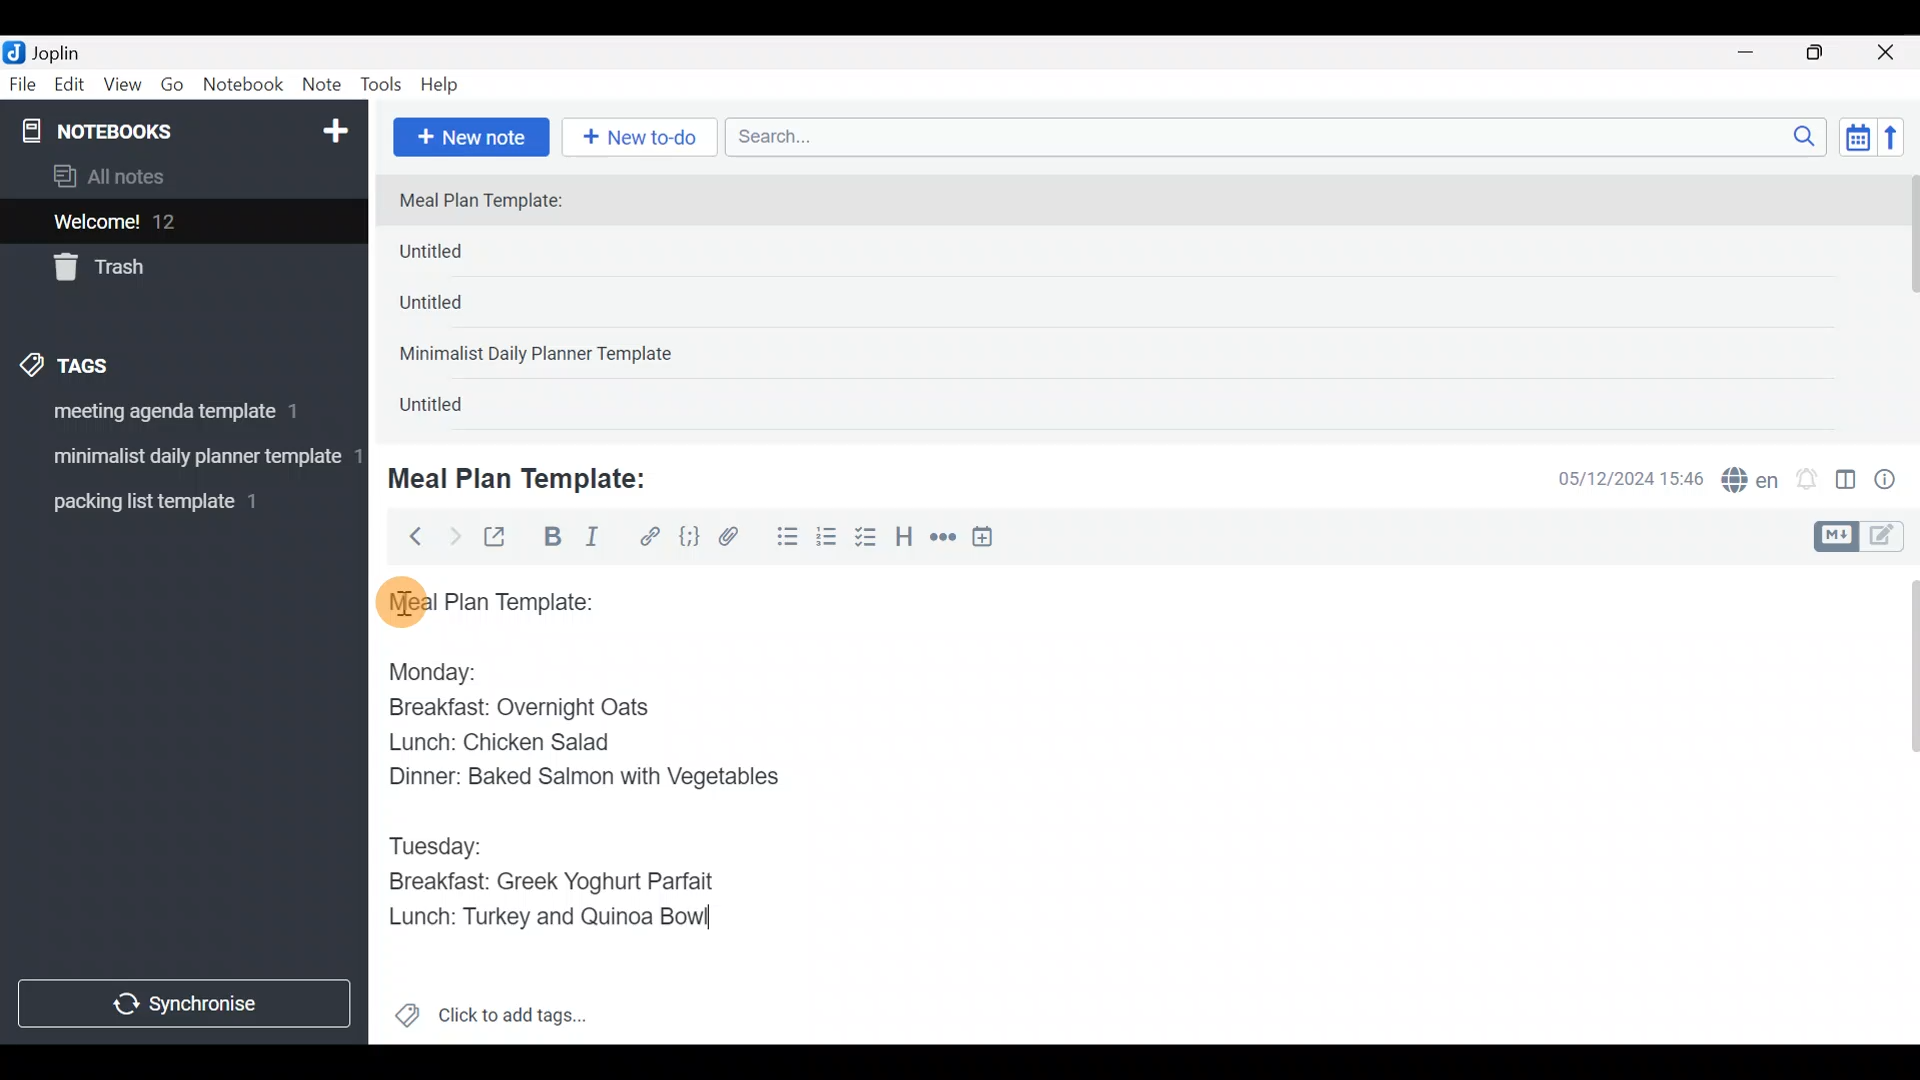 This screenshot has width=1920, height=1080. Describe the element at coordinates (905, 540) in the screenshot. I see `Heading` at that location.